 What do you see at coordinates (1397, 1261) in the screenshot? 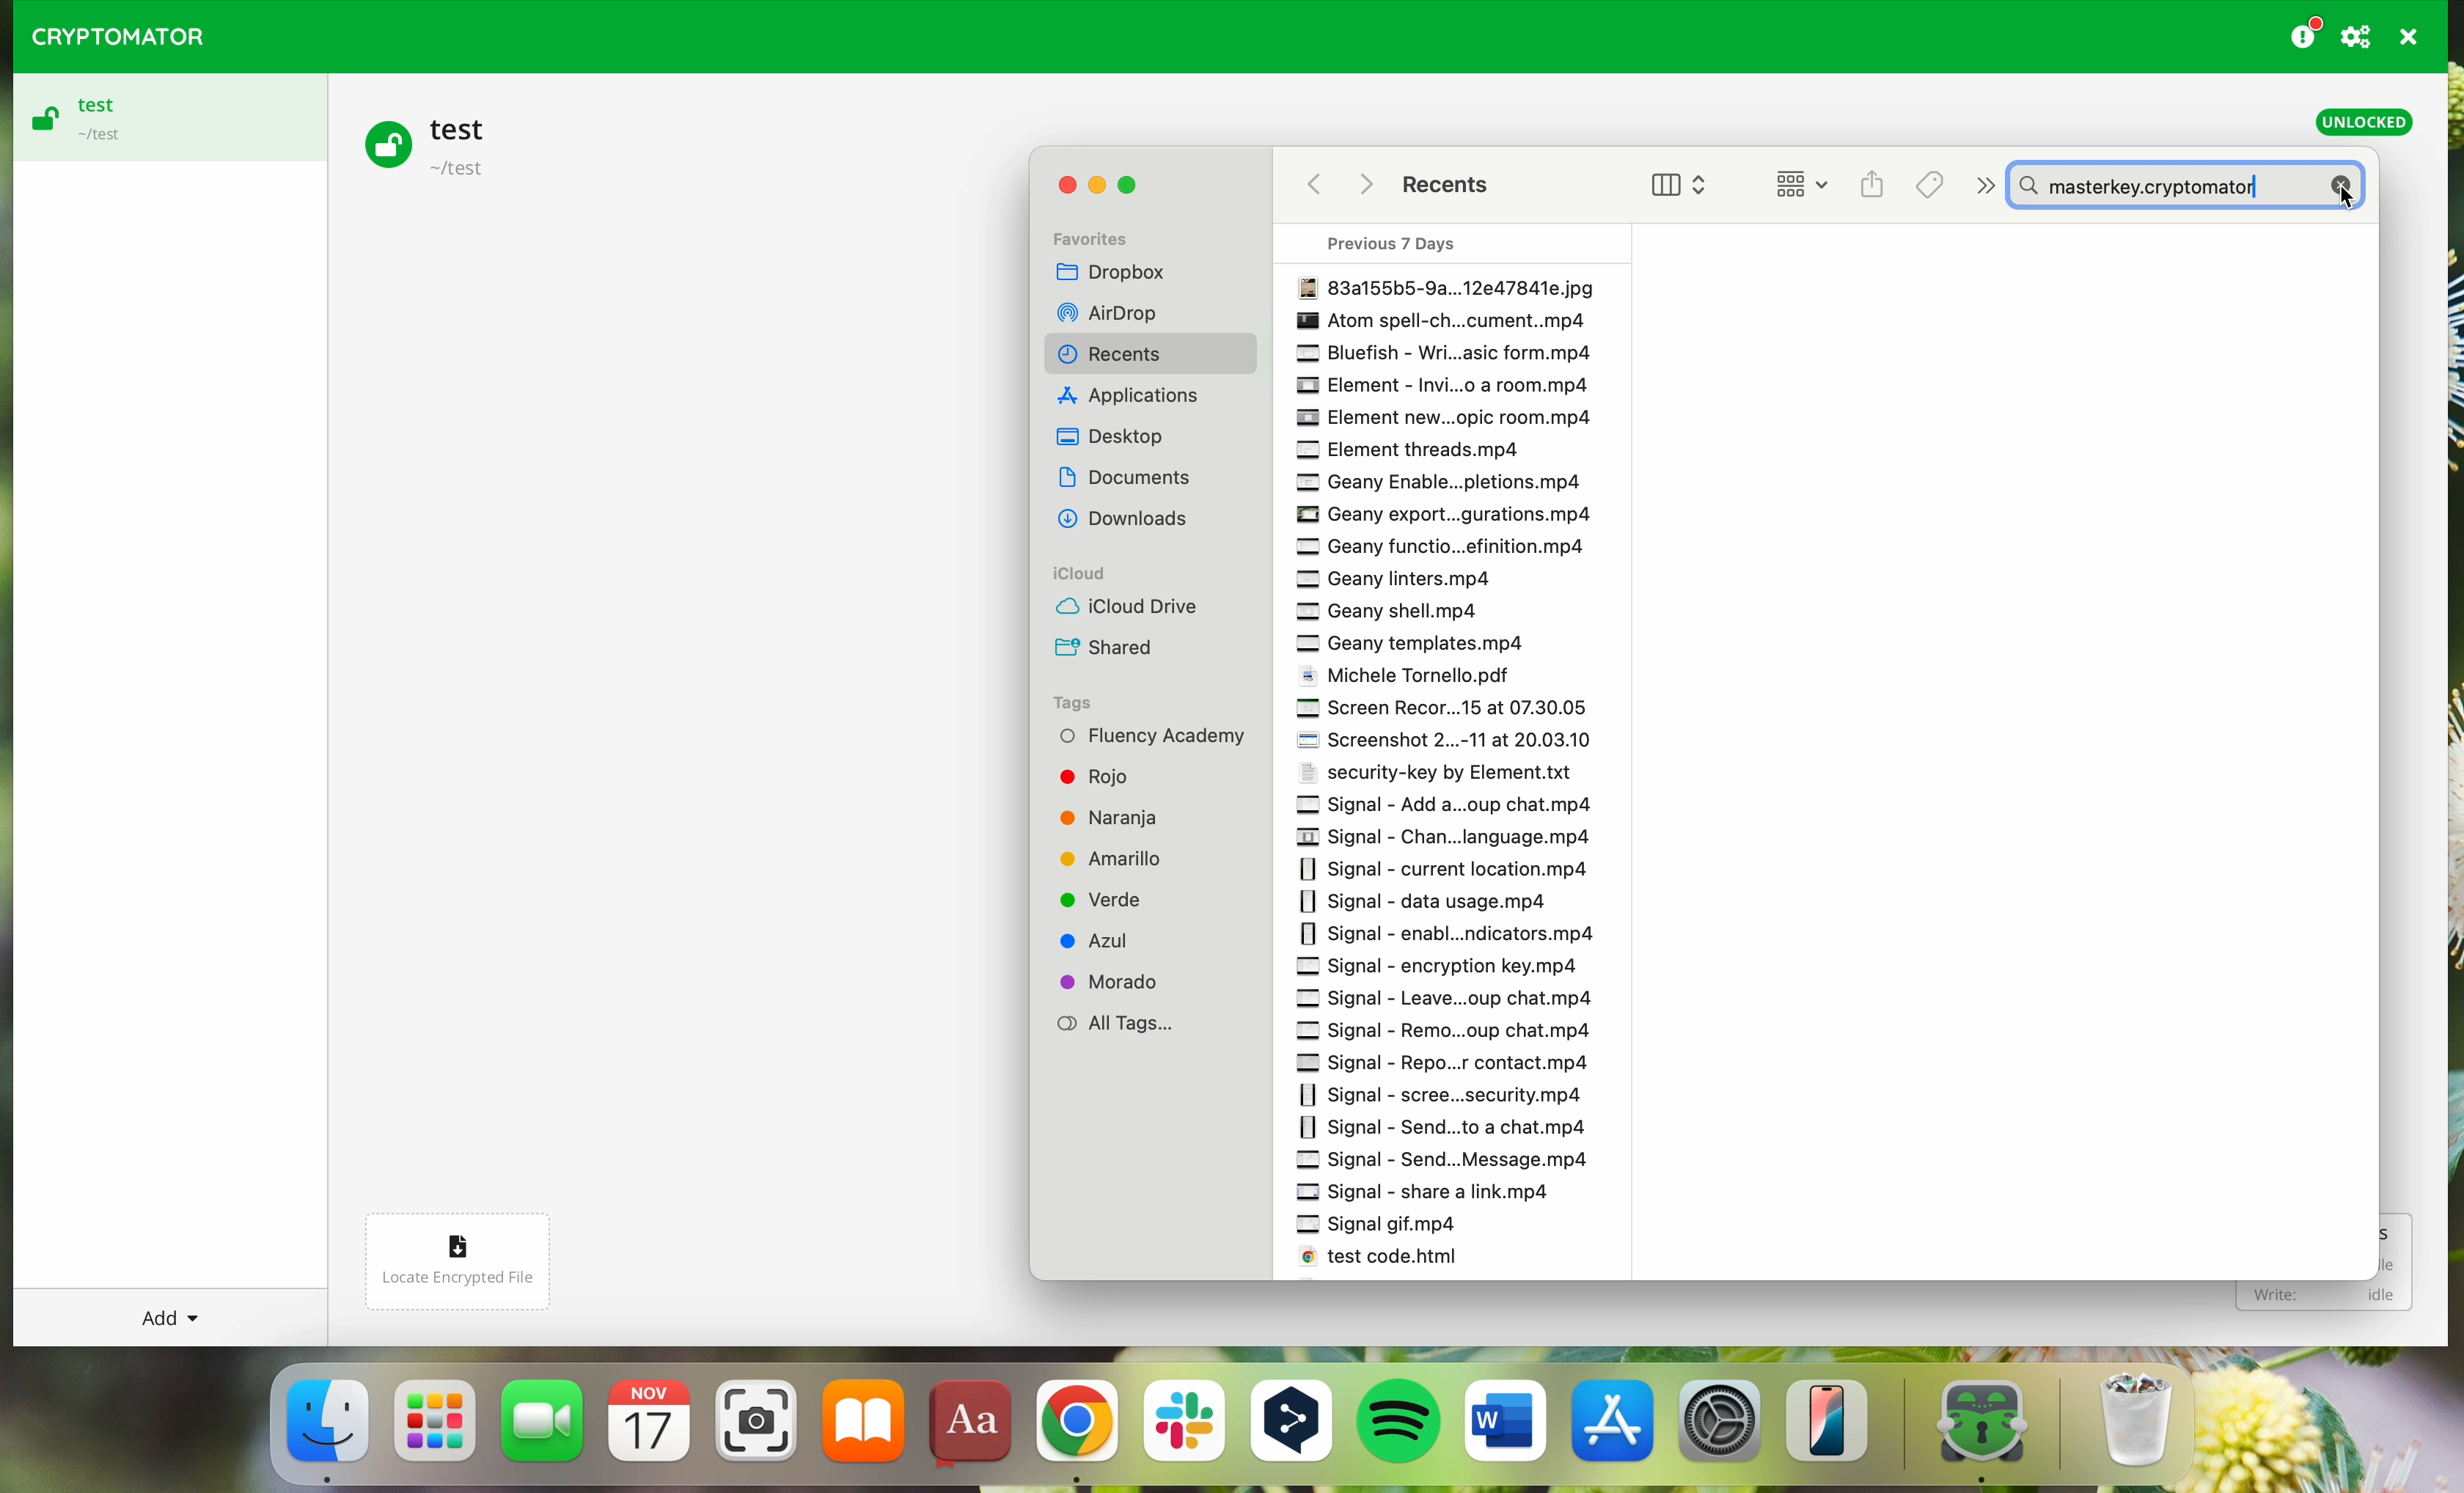
I see `test code html.` at bounding box center [1397, 1261].